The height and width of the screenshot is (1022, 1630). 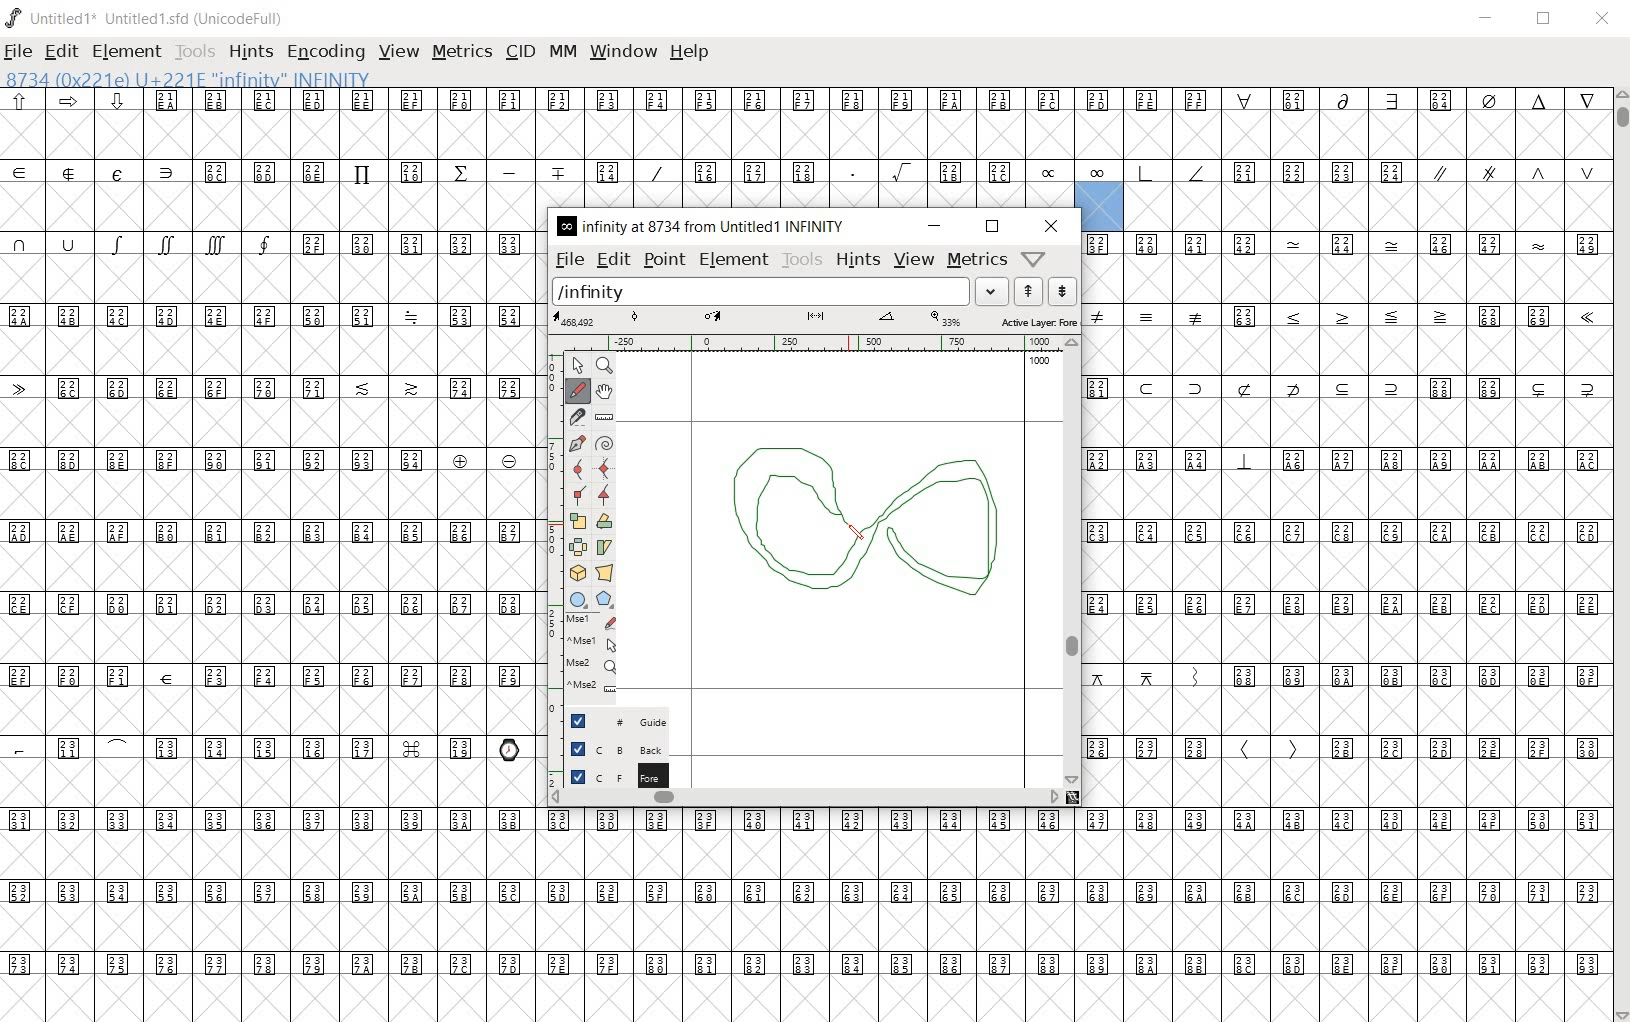 I want to click on metrics, so click(x=976, y=260).